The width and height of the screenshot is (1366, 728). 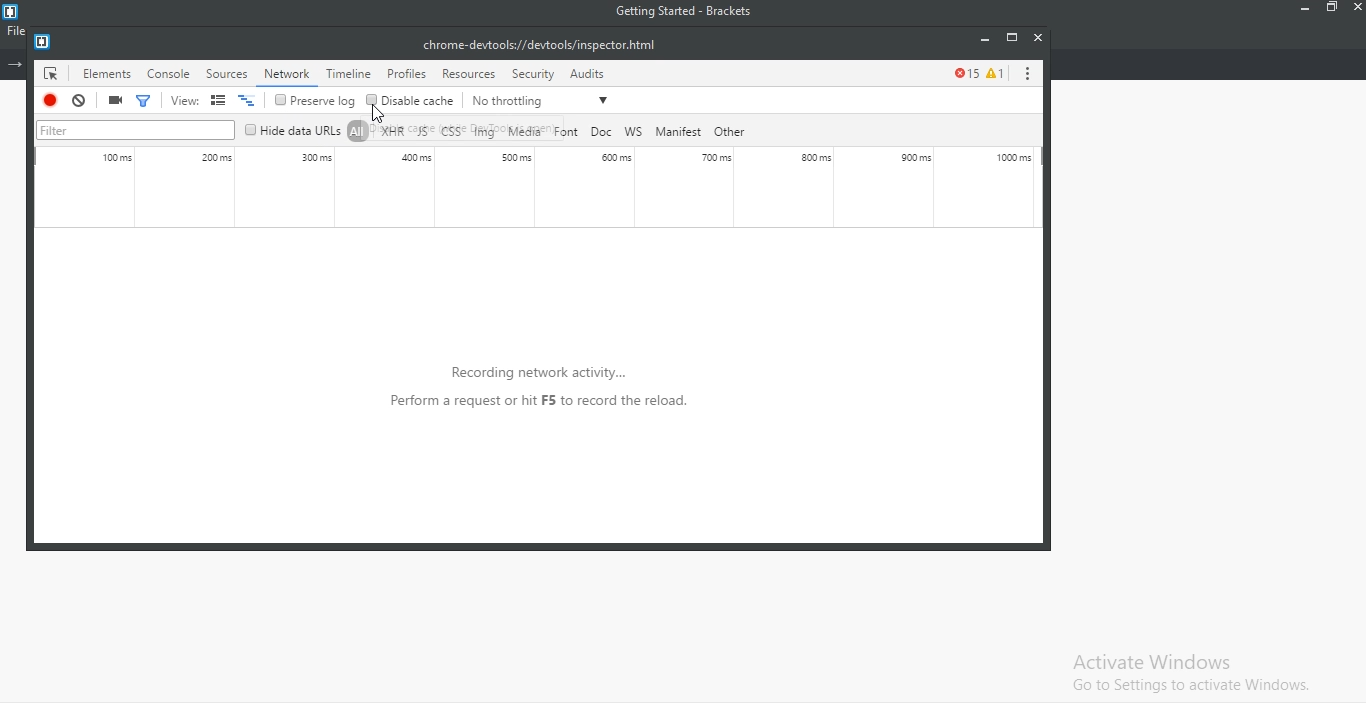 What do you see at coordinates (1026, 72) in the screenshot?
I see `options` at bounding box center [1026, 72].